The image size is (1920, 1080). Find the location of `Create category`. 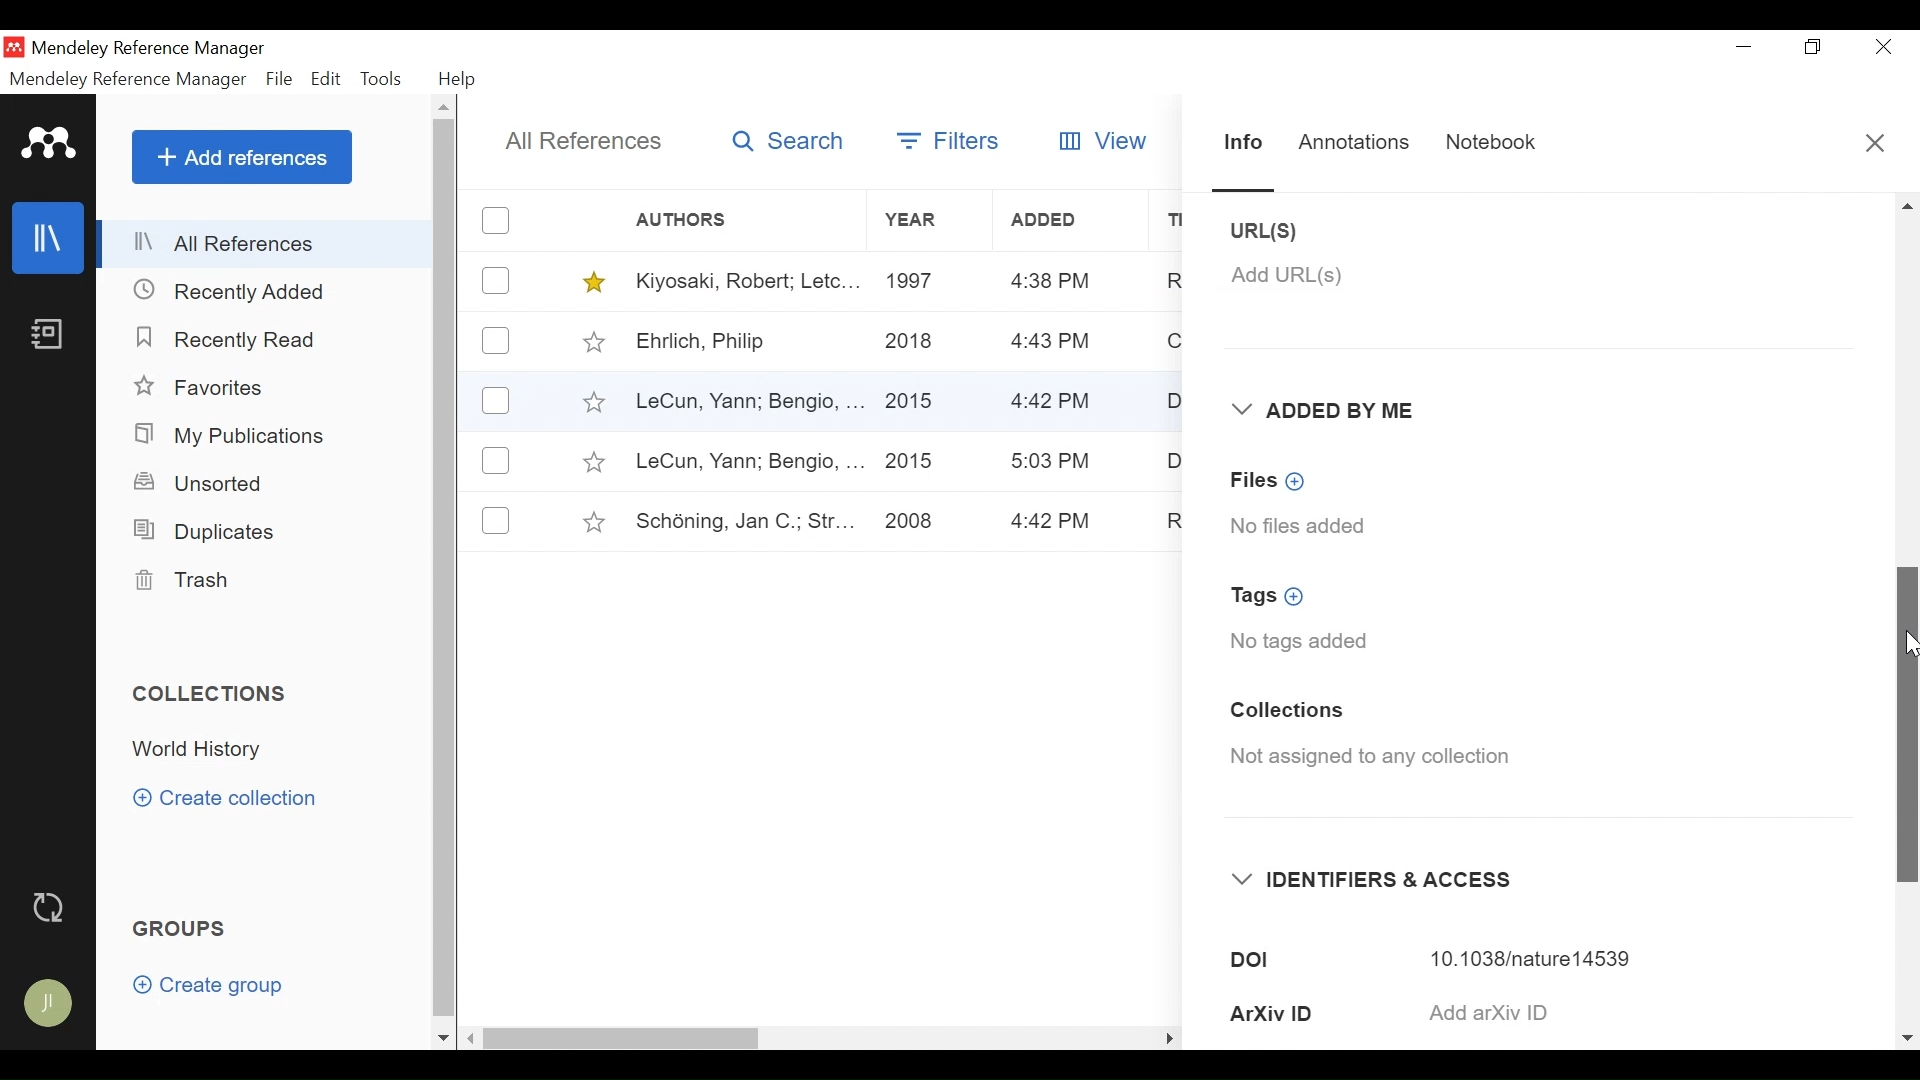

Create category is located at coordinates (227, 797).